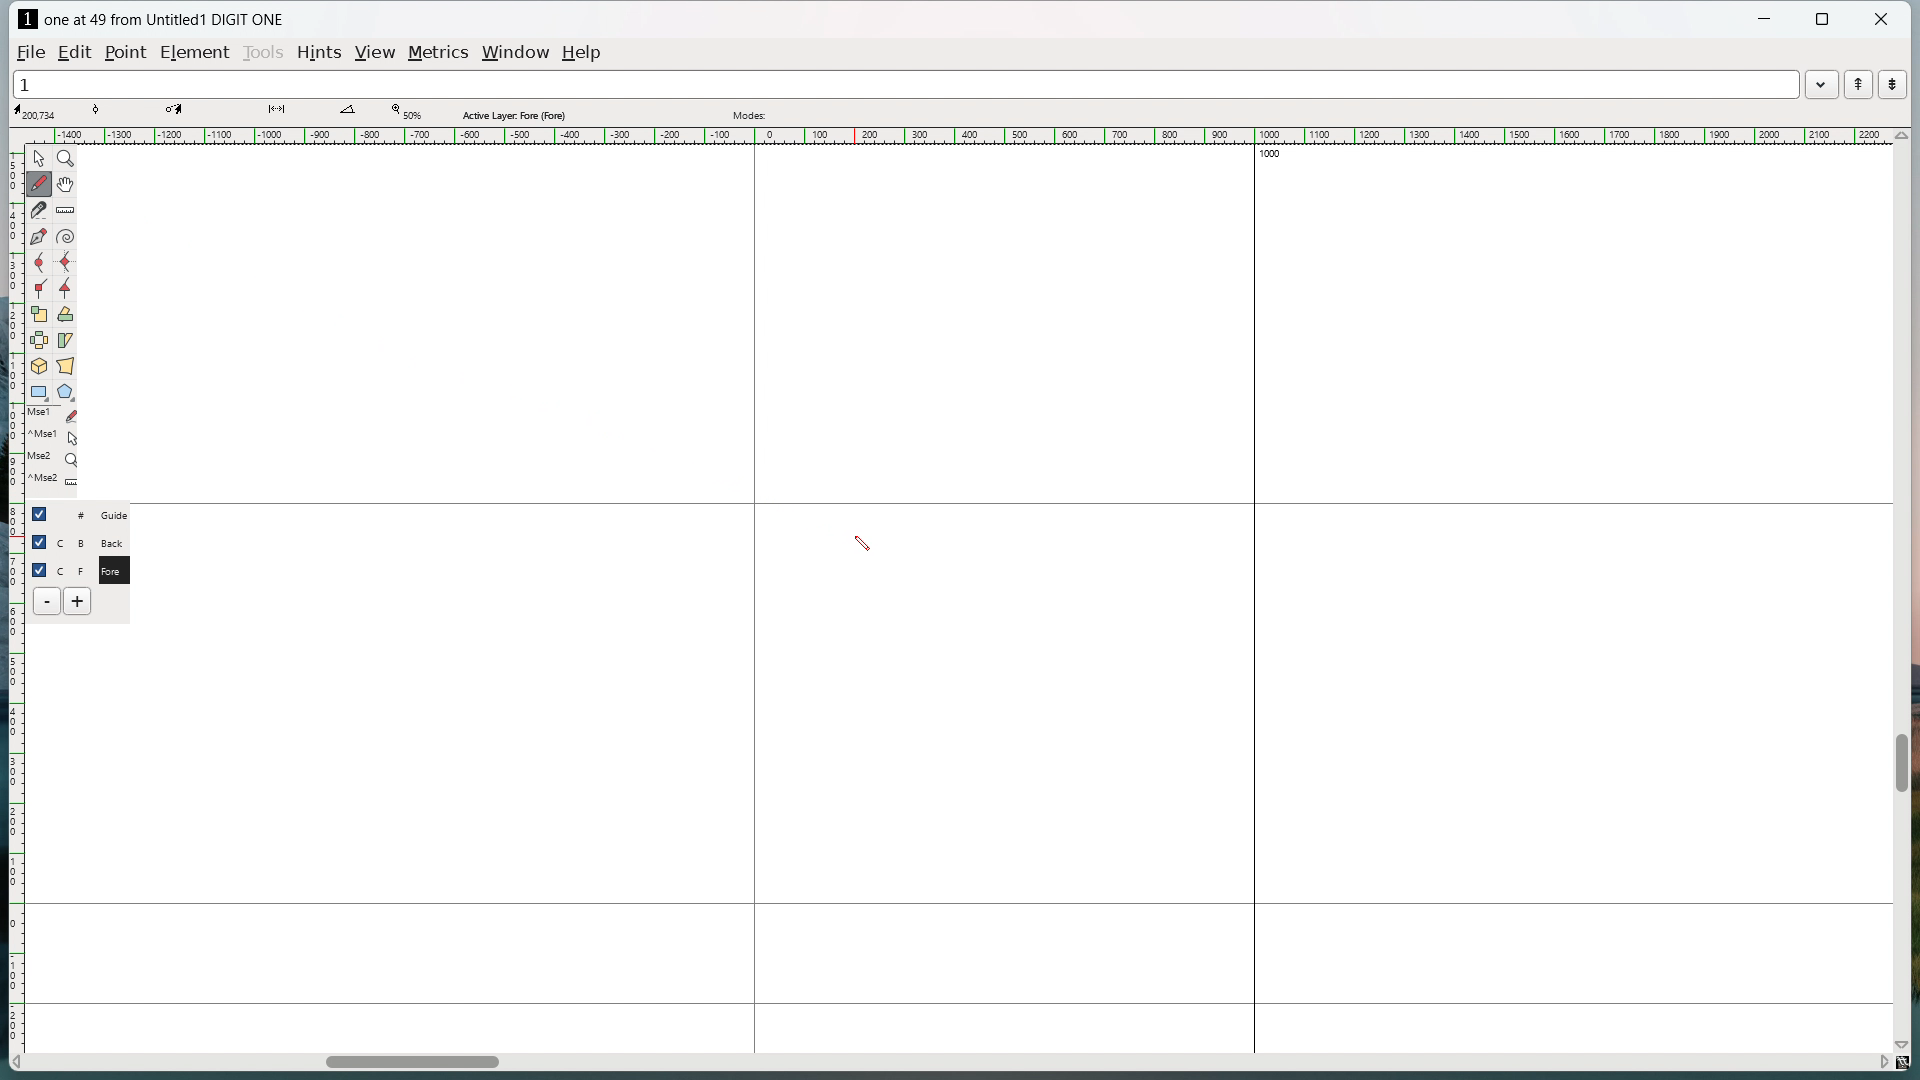 This screenshot has width=1920, height=1080. Describe the element at coordinates (377, 53) in the screenshot. I see `view` at that location.